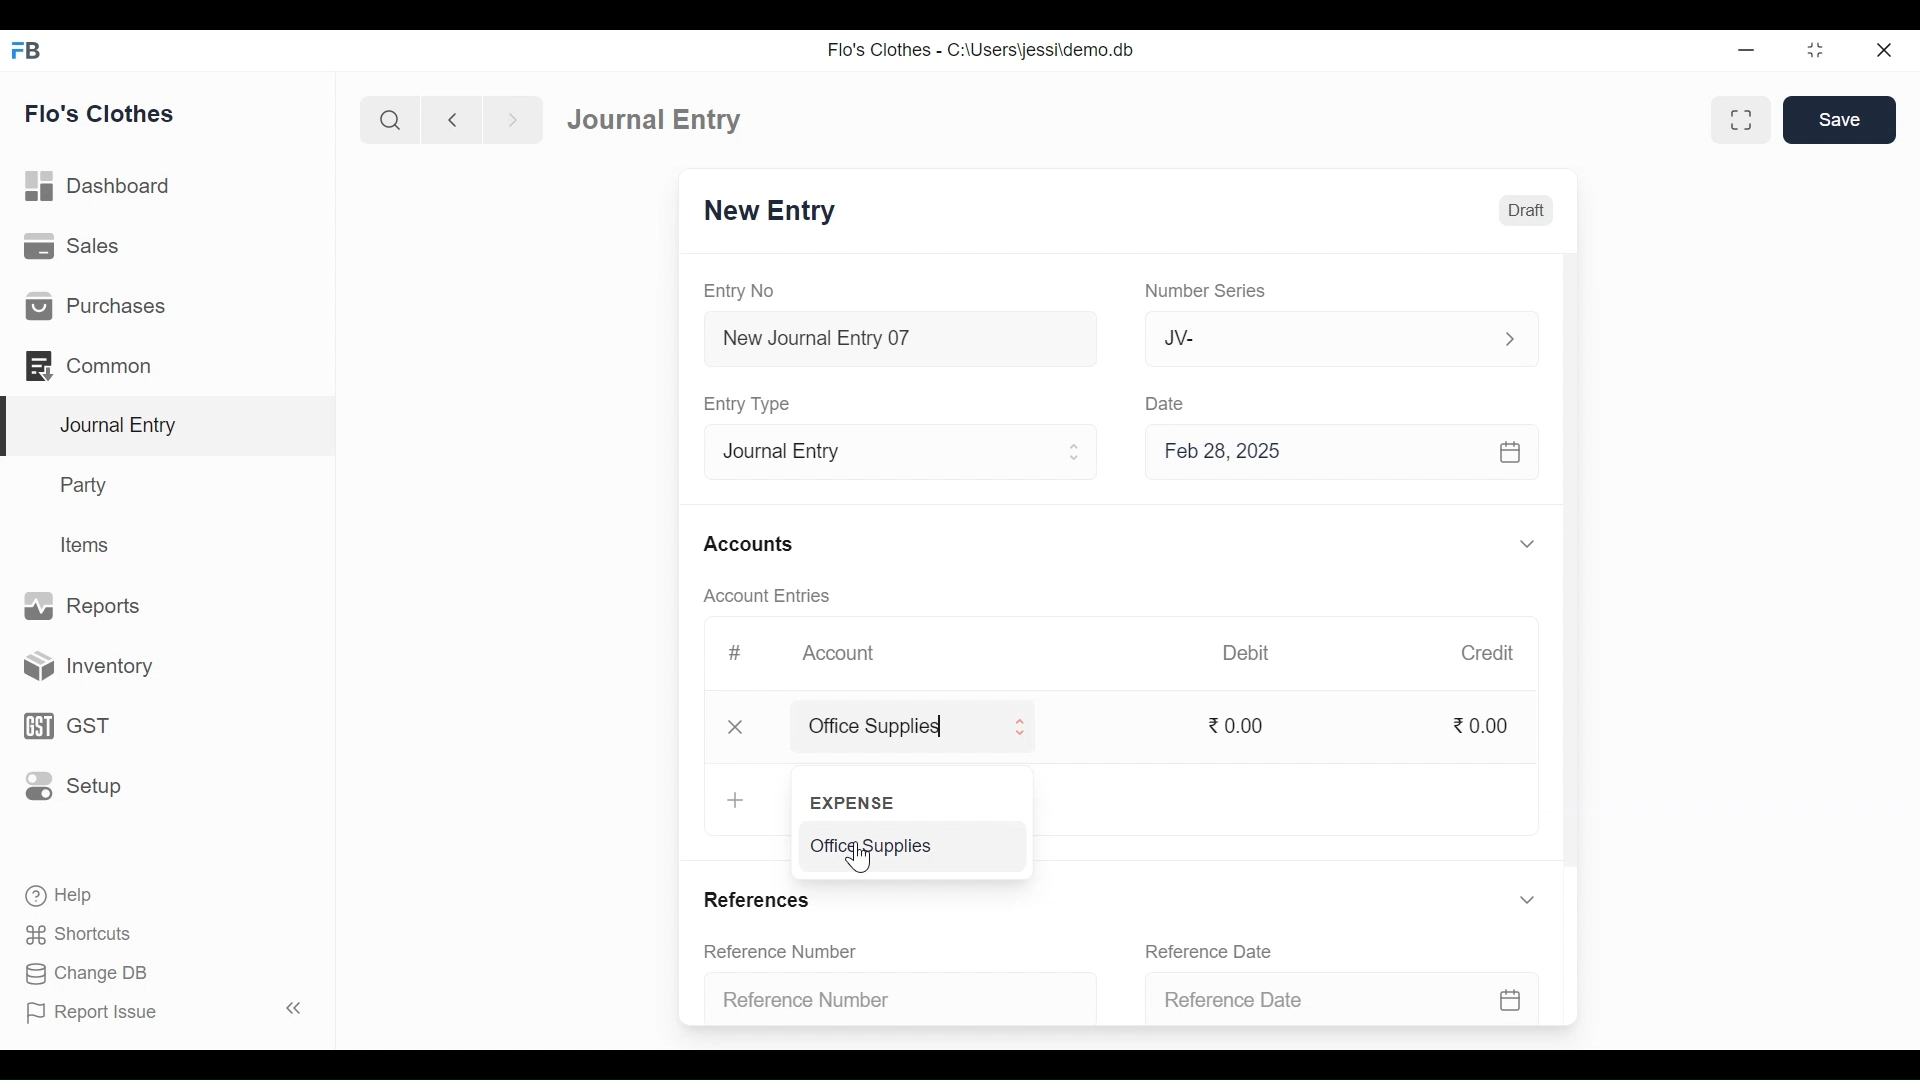  I want to click on Restore, so click(1814, 50).